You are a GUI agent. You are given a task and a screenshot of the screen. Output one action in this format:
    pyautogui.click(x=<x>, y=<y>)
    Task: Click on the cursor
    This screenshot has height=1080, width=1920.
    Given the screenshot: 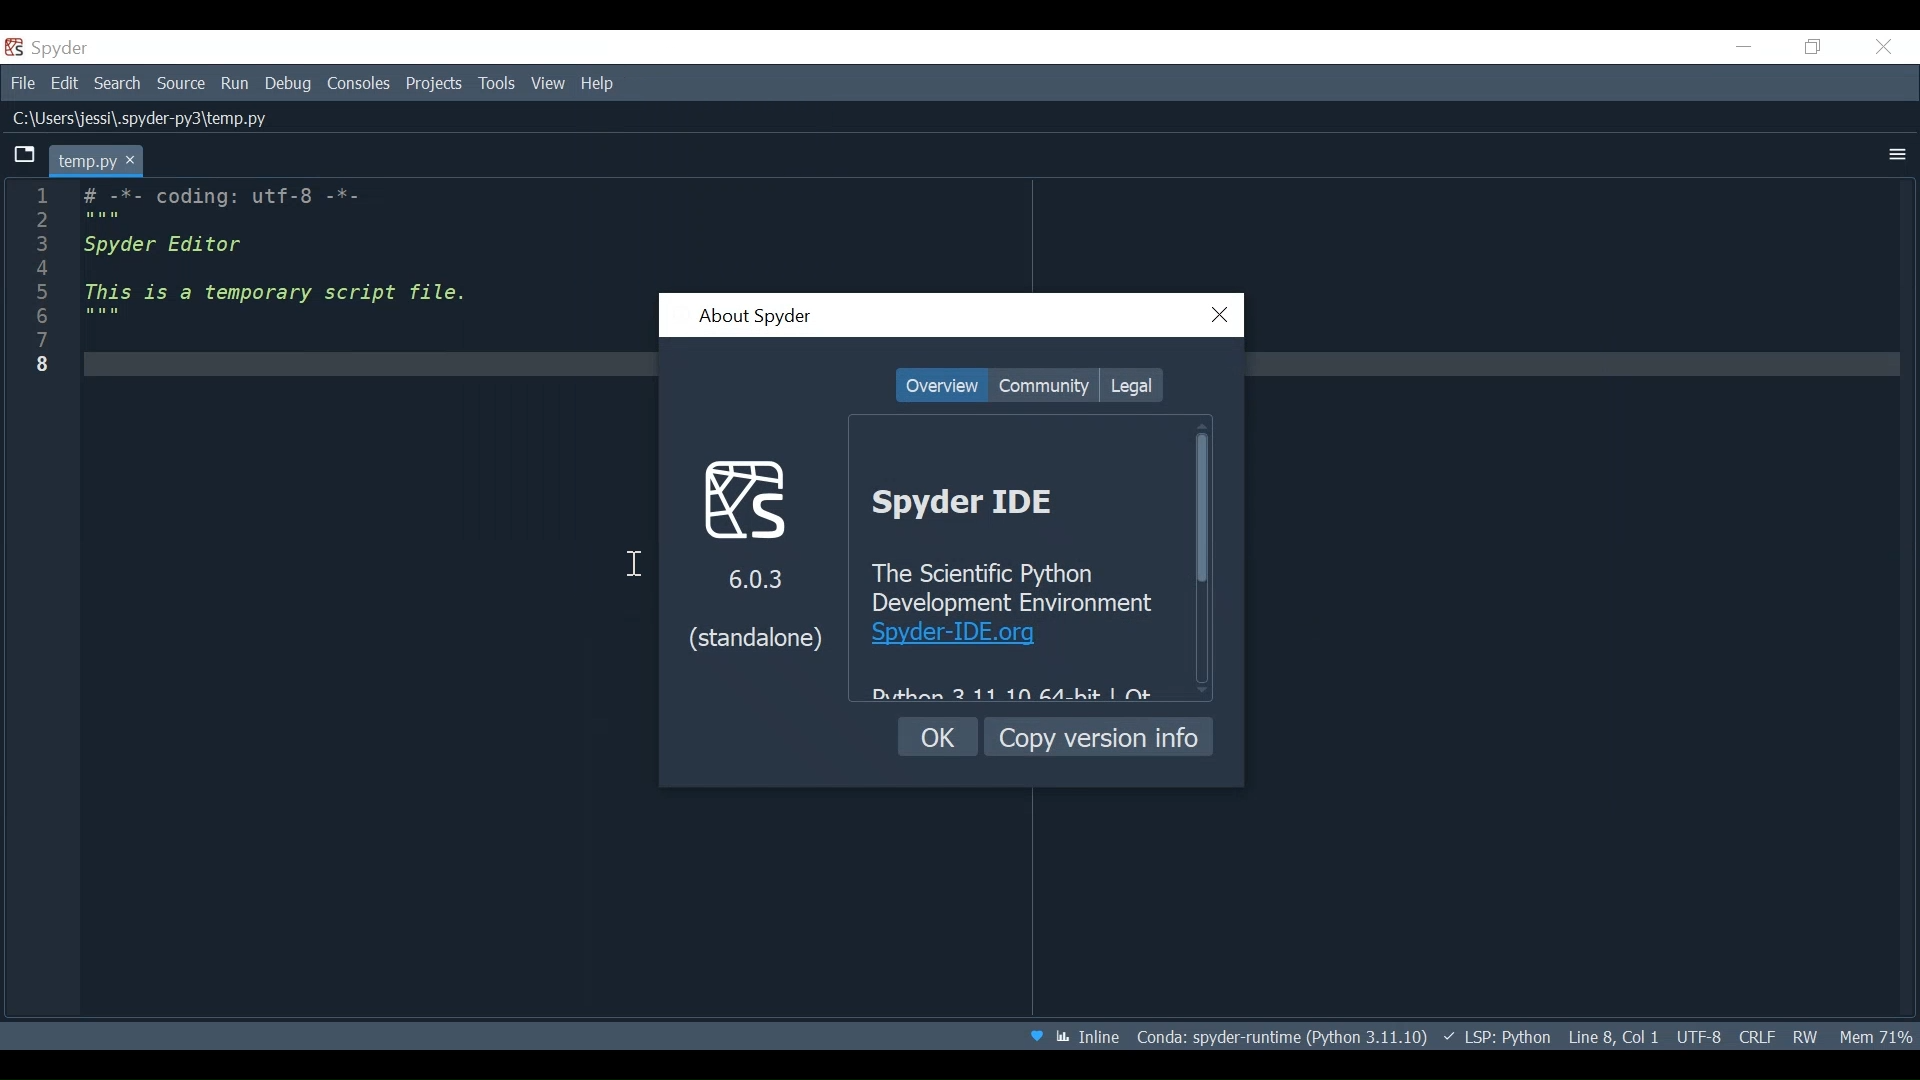 What is the action you would take?
    pyautogui.click(x=632, y=562)
    